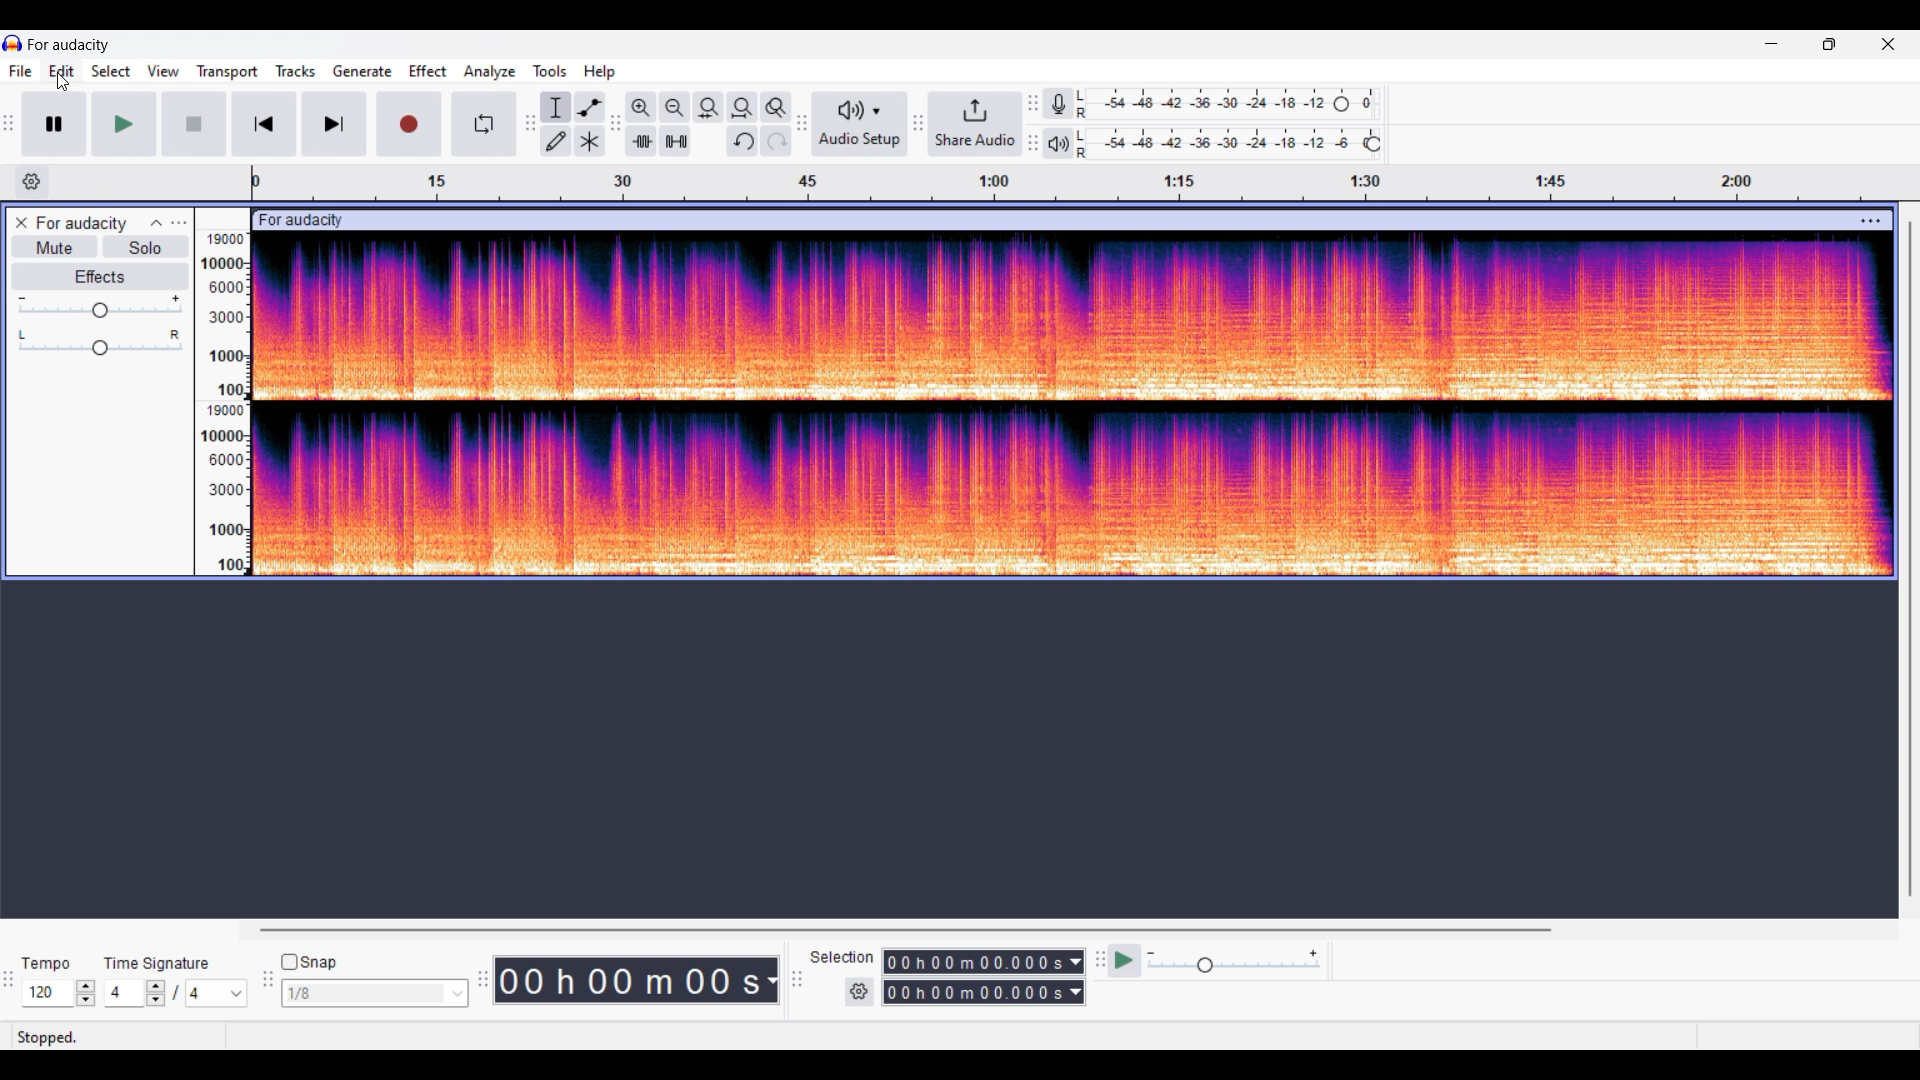  Describe the element at coordinates (1076, 183) in the screenshot. I see `Scale to measure length of track` at that location.